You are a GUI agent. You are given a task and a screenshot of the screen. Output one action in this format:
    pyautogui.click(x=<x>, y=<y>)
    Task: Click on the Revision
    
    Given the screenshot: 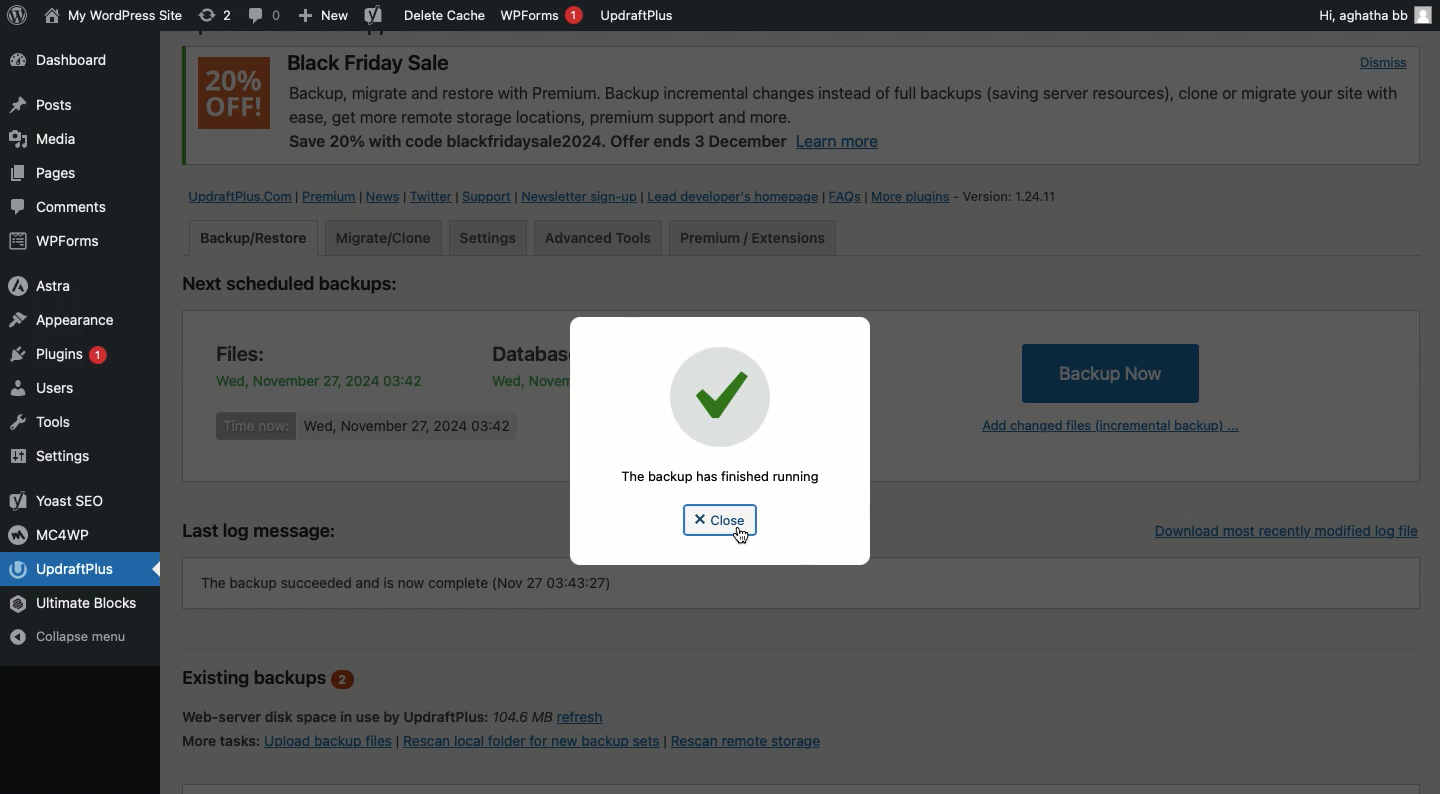 What is the action you would take?
    pyautogui.click(x=215, y=15)
    